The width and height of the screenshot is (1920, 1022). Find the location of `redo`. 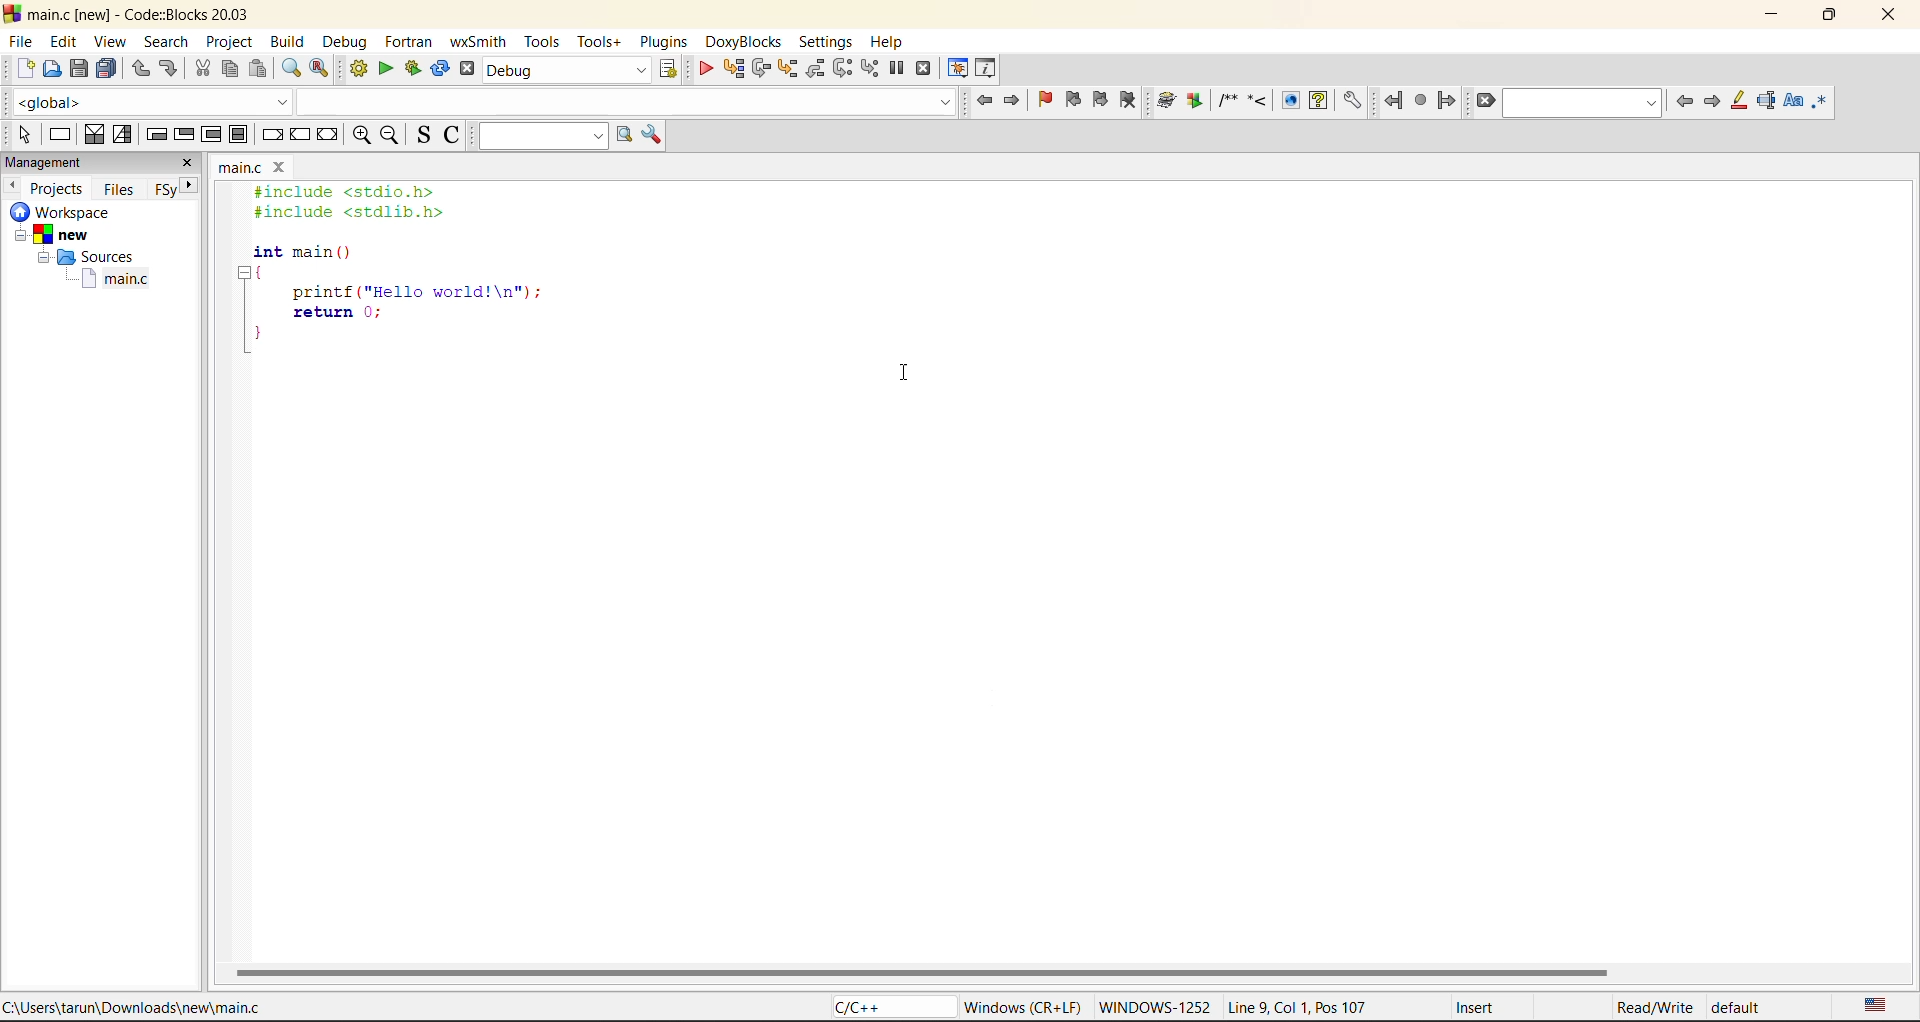

redo is located at coordinates (171, 69).